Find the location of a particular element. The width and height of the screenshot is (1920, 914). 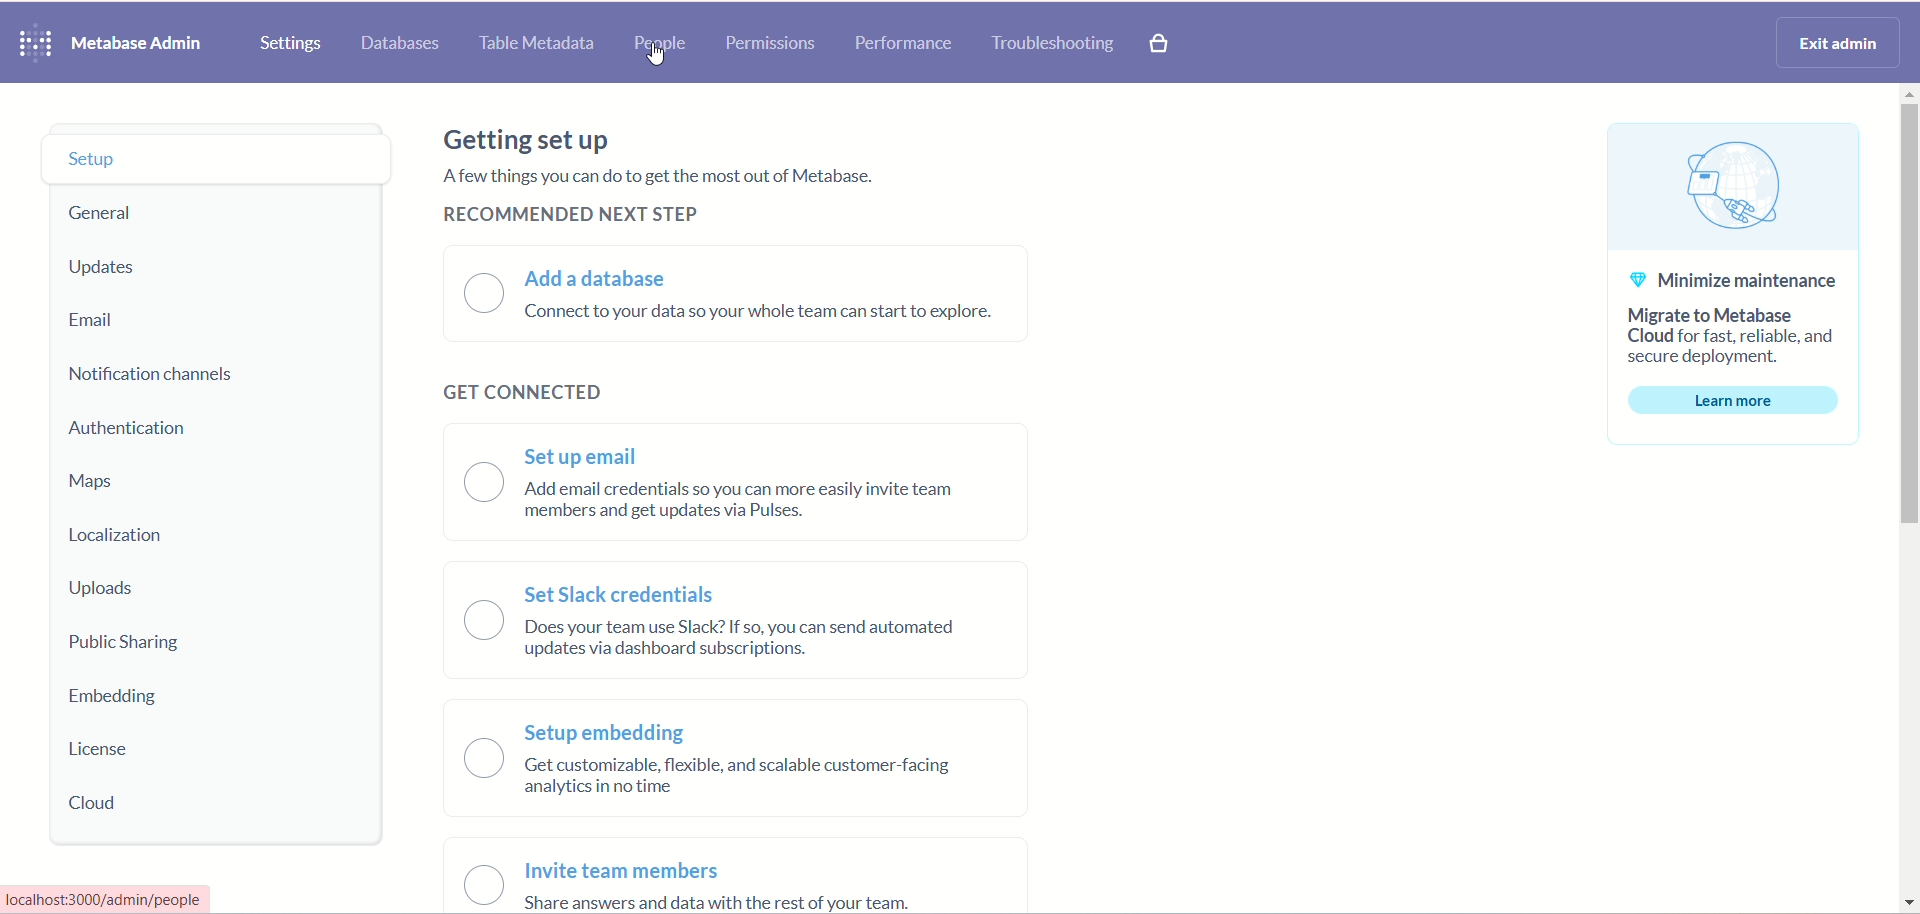

cloud is located at coordinates (97, 800).